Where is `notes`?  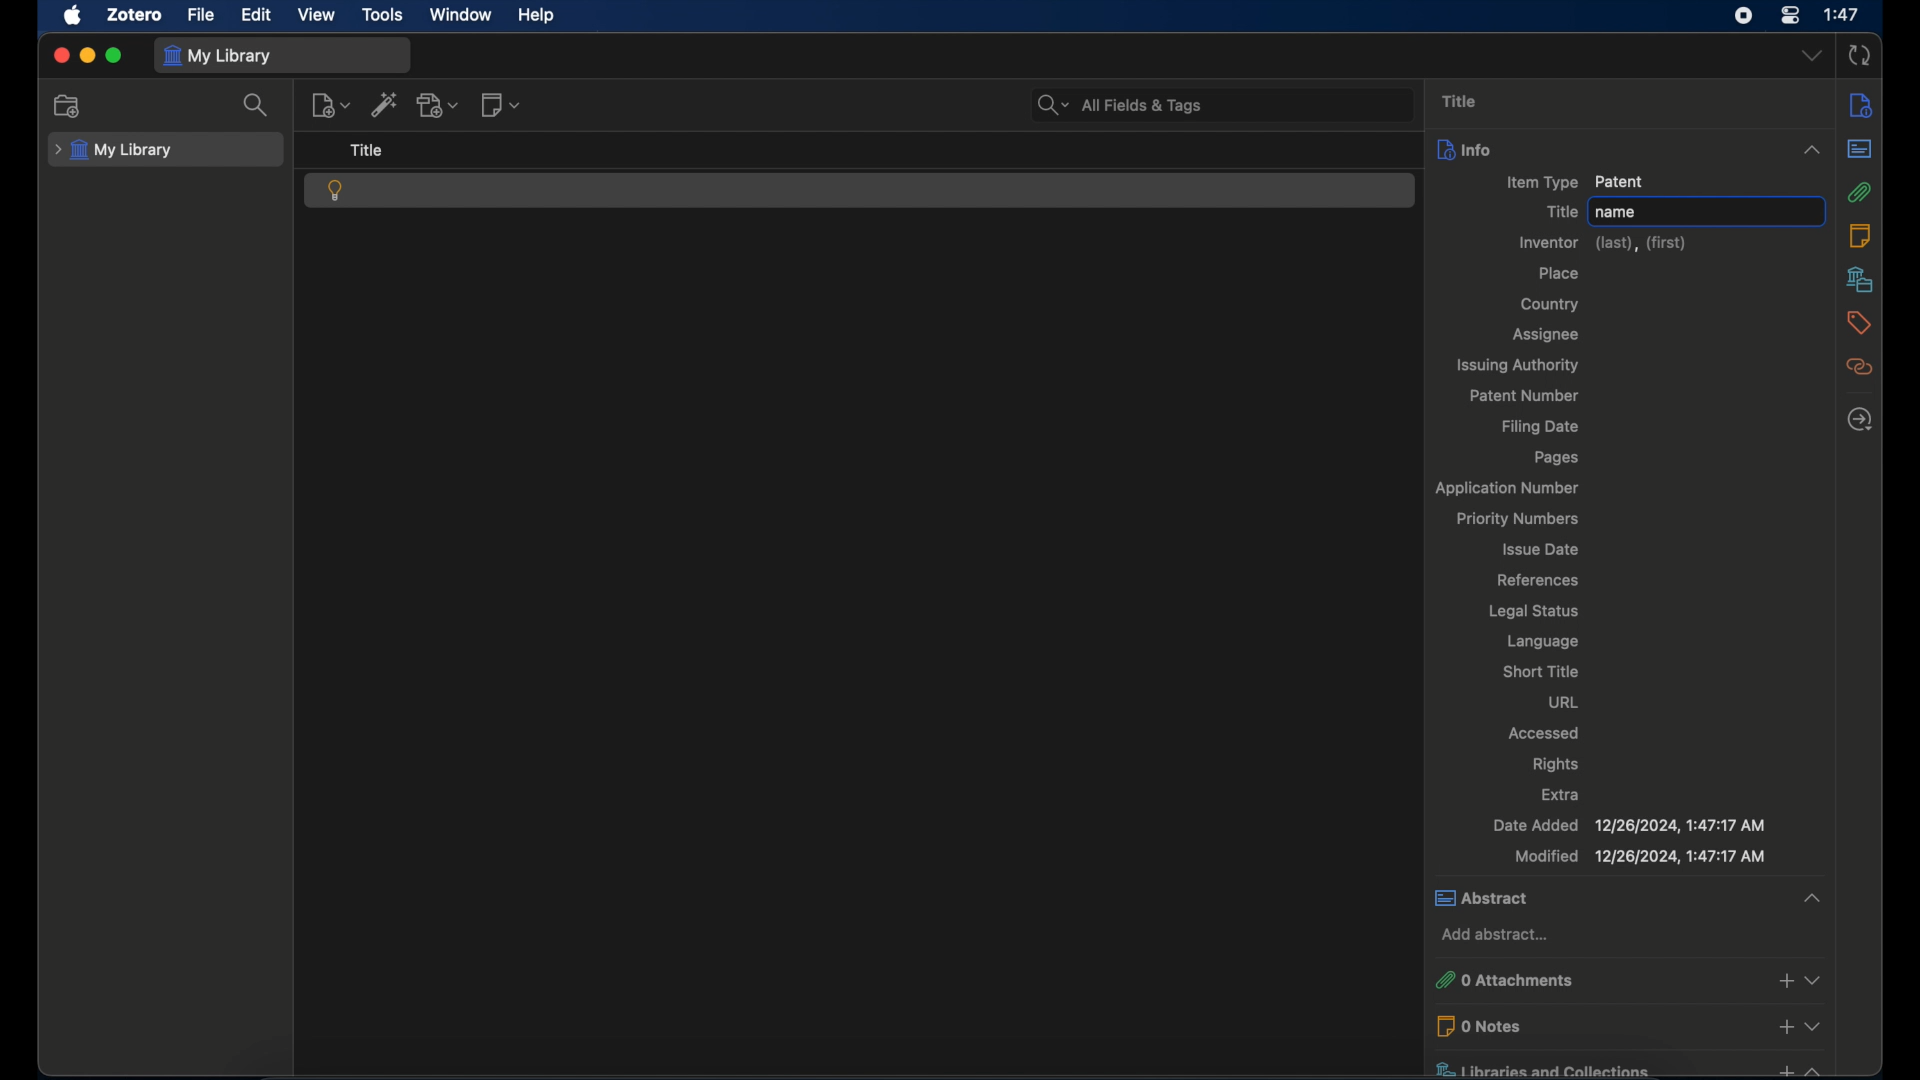 notes is located at coordinates (1861, 236).